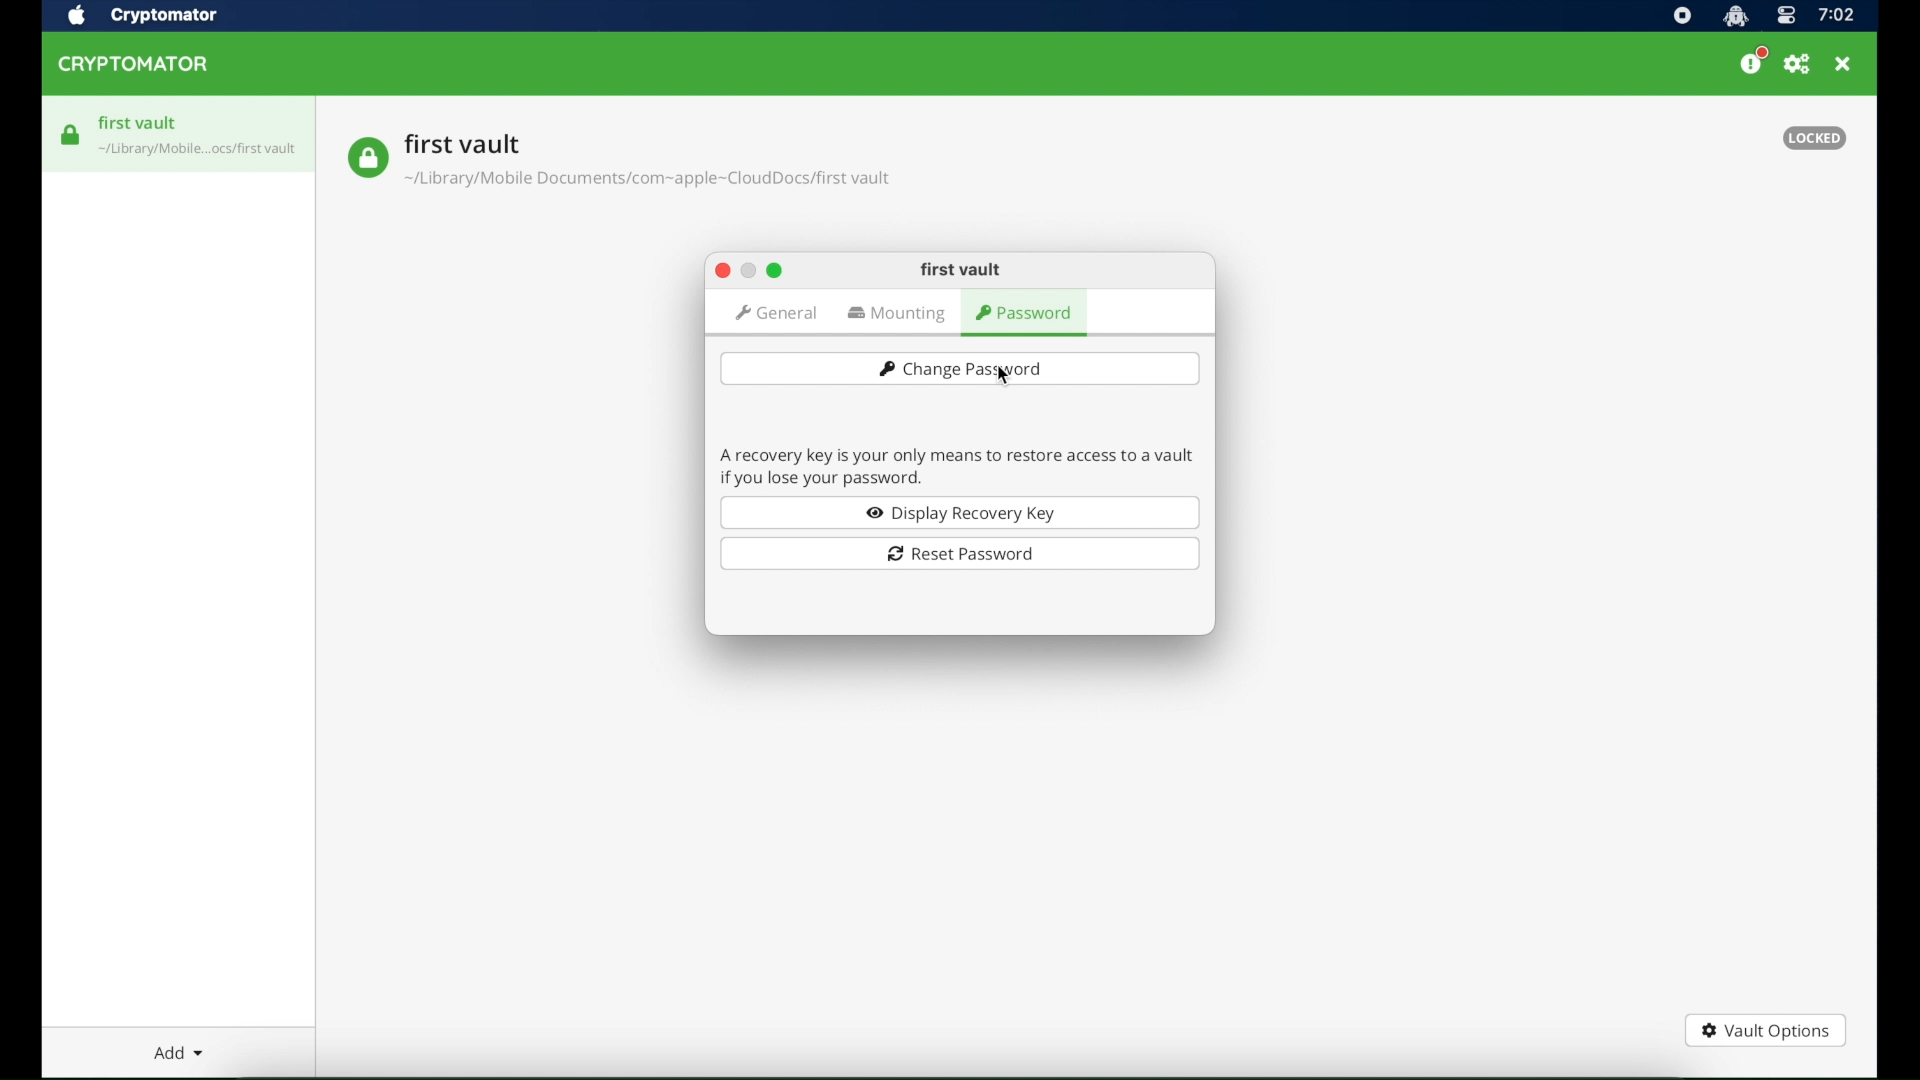 Image resolution: width=1920 pixels, height=1080 pixels. Describe the element at coordinates (1797, 65) in the screenshot. I see `preferences` at that location.